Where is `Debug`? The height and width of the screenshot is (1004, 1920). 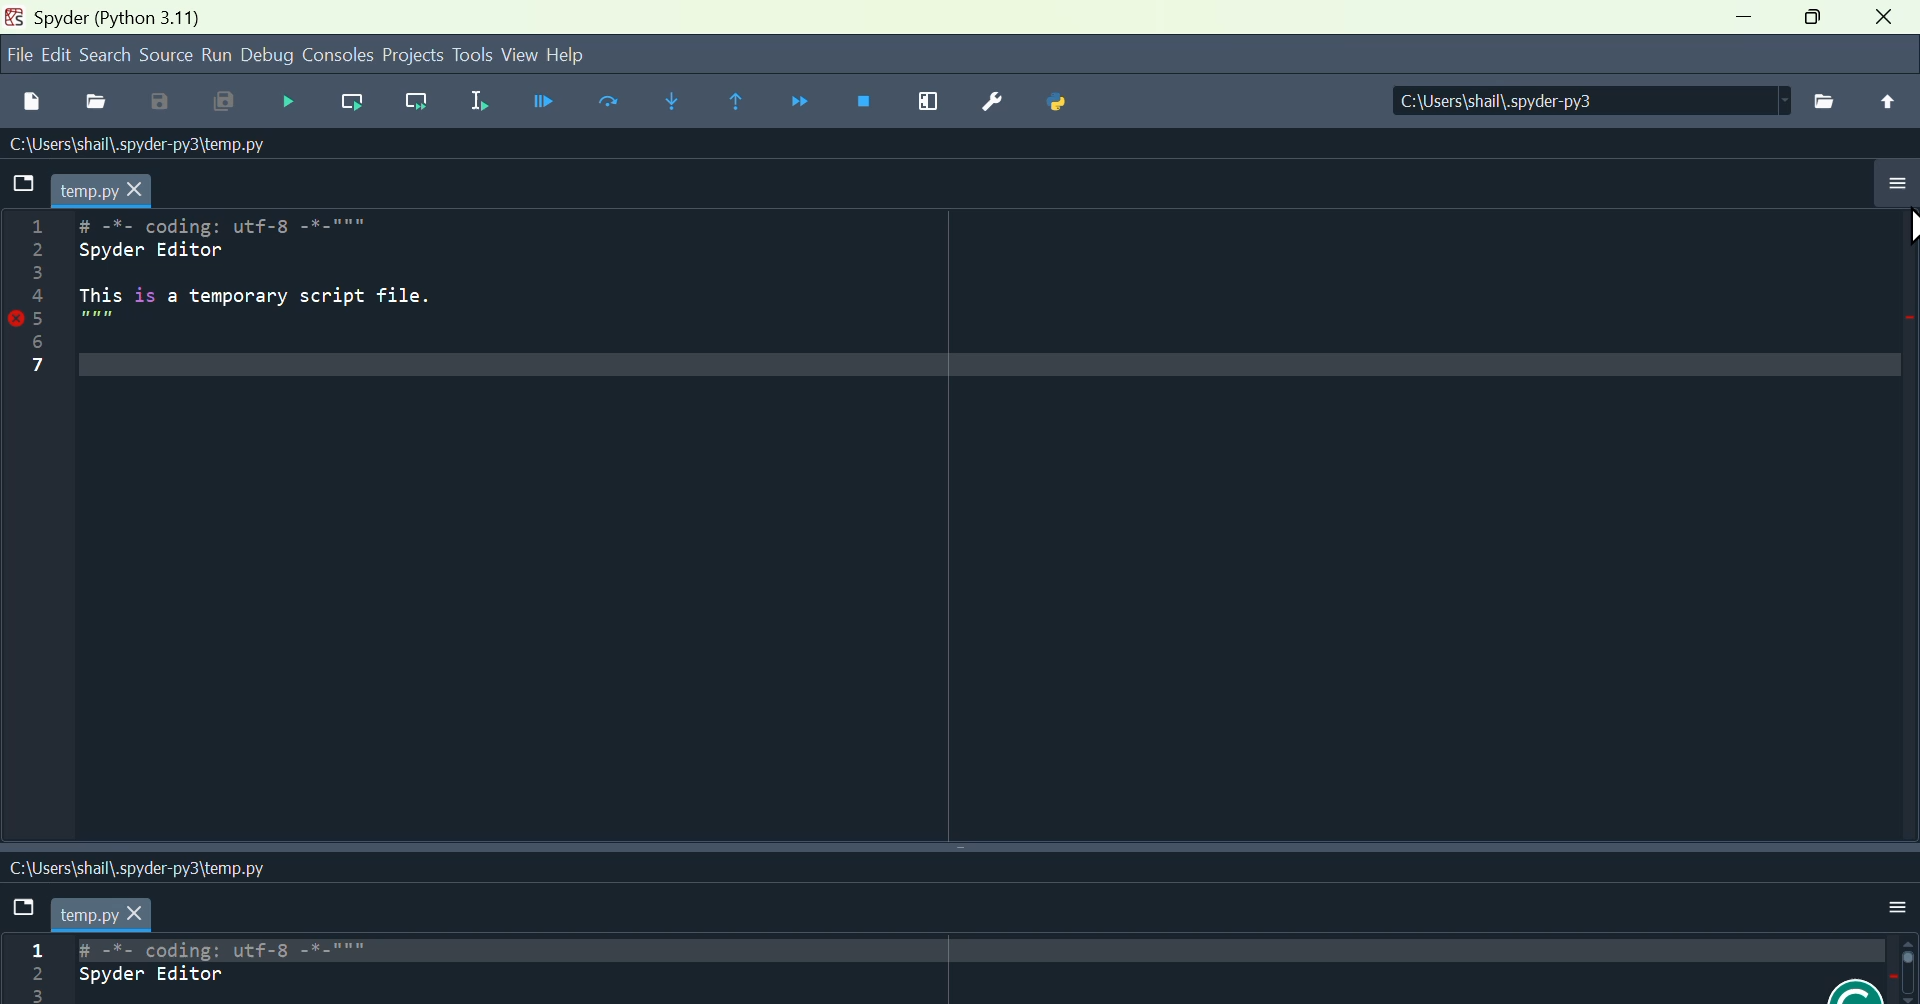 Debug is located at coordinates (273, 59).